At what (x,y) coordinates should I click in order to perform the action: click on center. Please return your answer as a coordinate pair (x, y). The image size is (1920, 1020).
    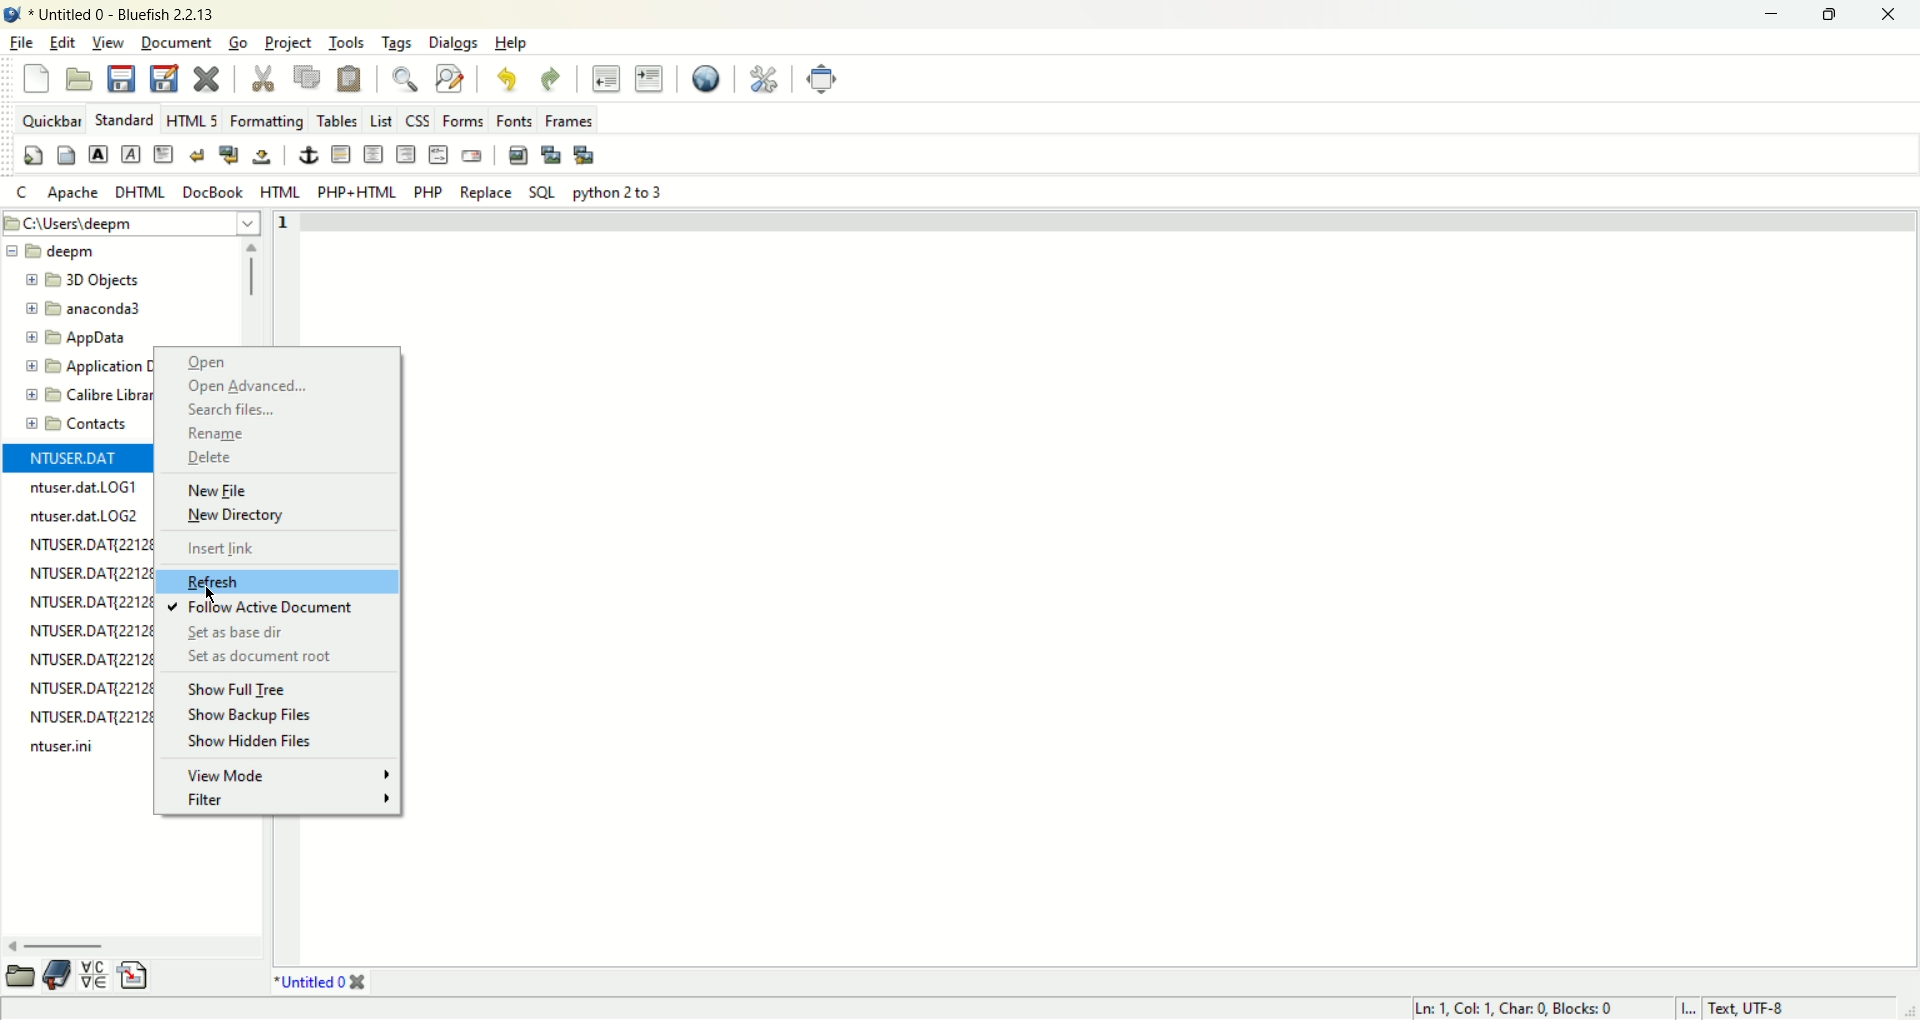
    Looking at the image, I should click on (375, 154).